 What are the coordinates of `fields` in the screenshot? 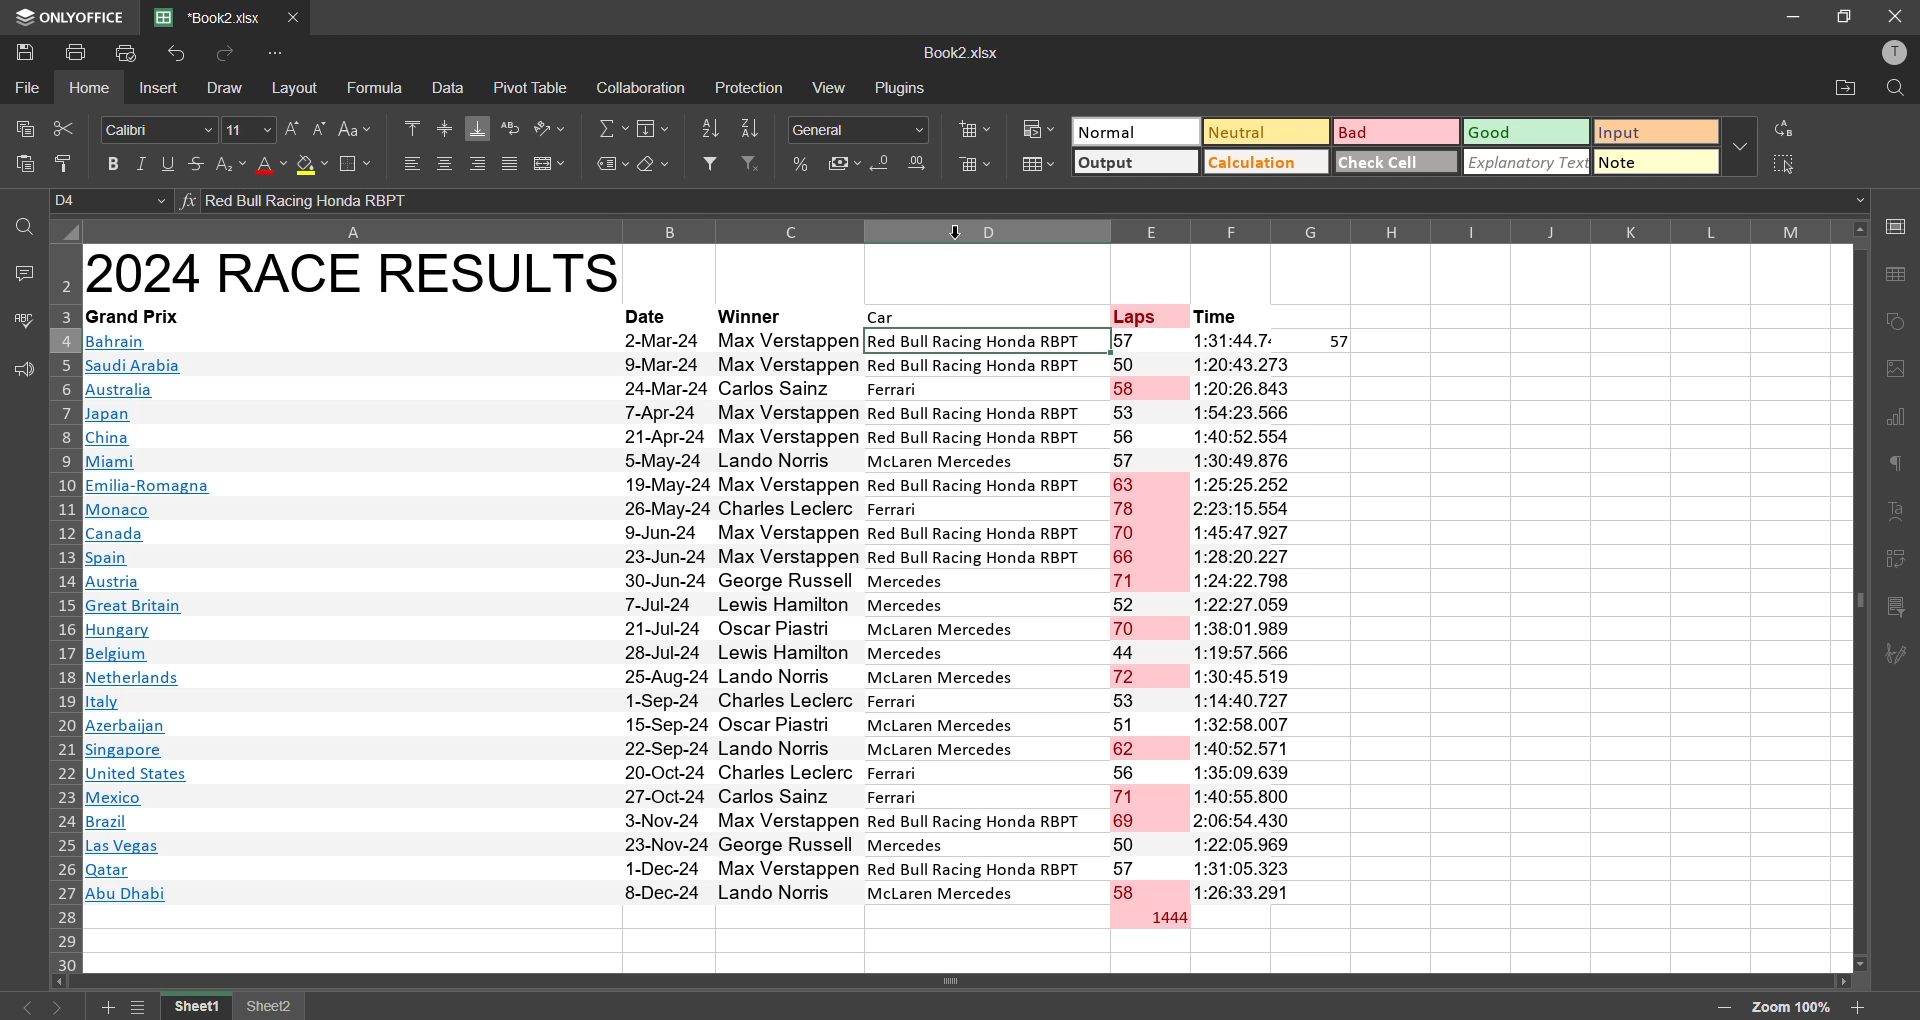 It's located at (656, 128).